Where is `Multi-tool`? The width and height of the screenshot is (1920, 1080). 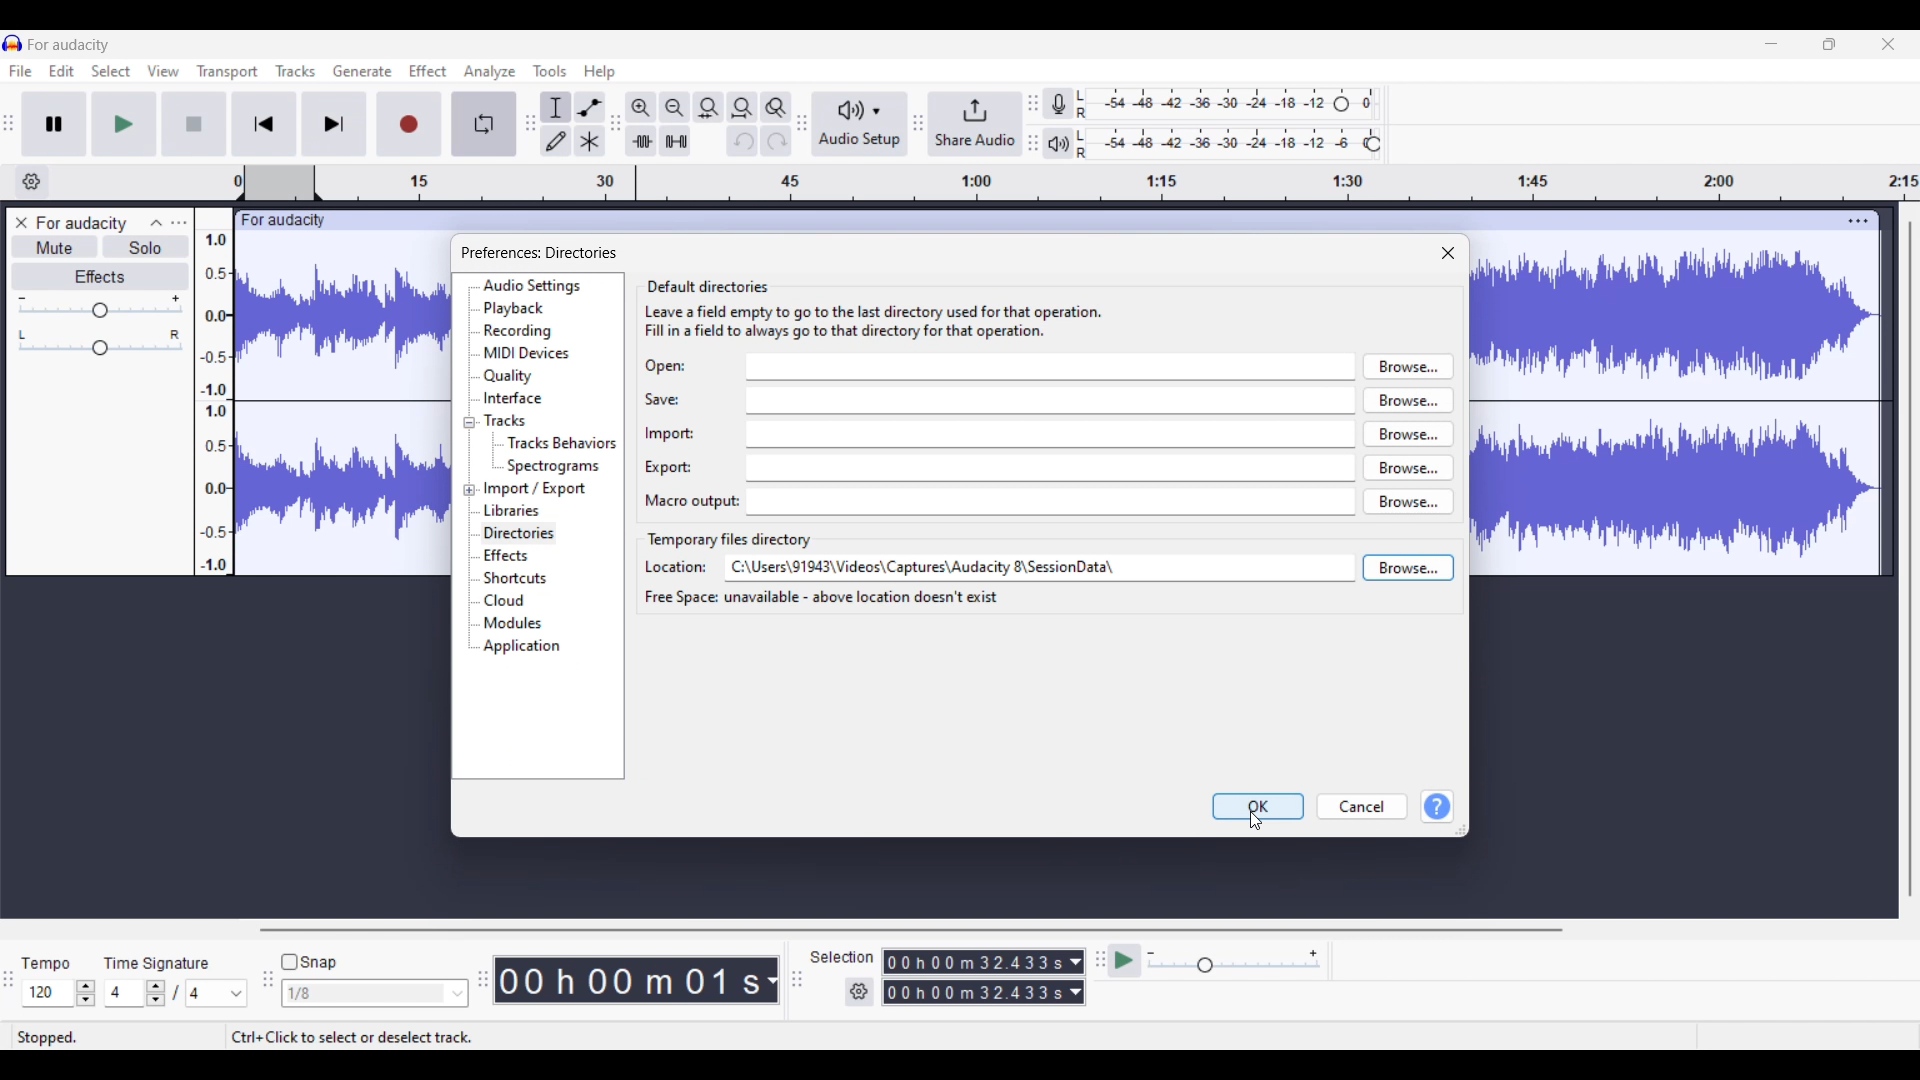 Multi-tool is located at coordinates (590, 140).